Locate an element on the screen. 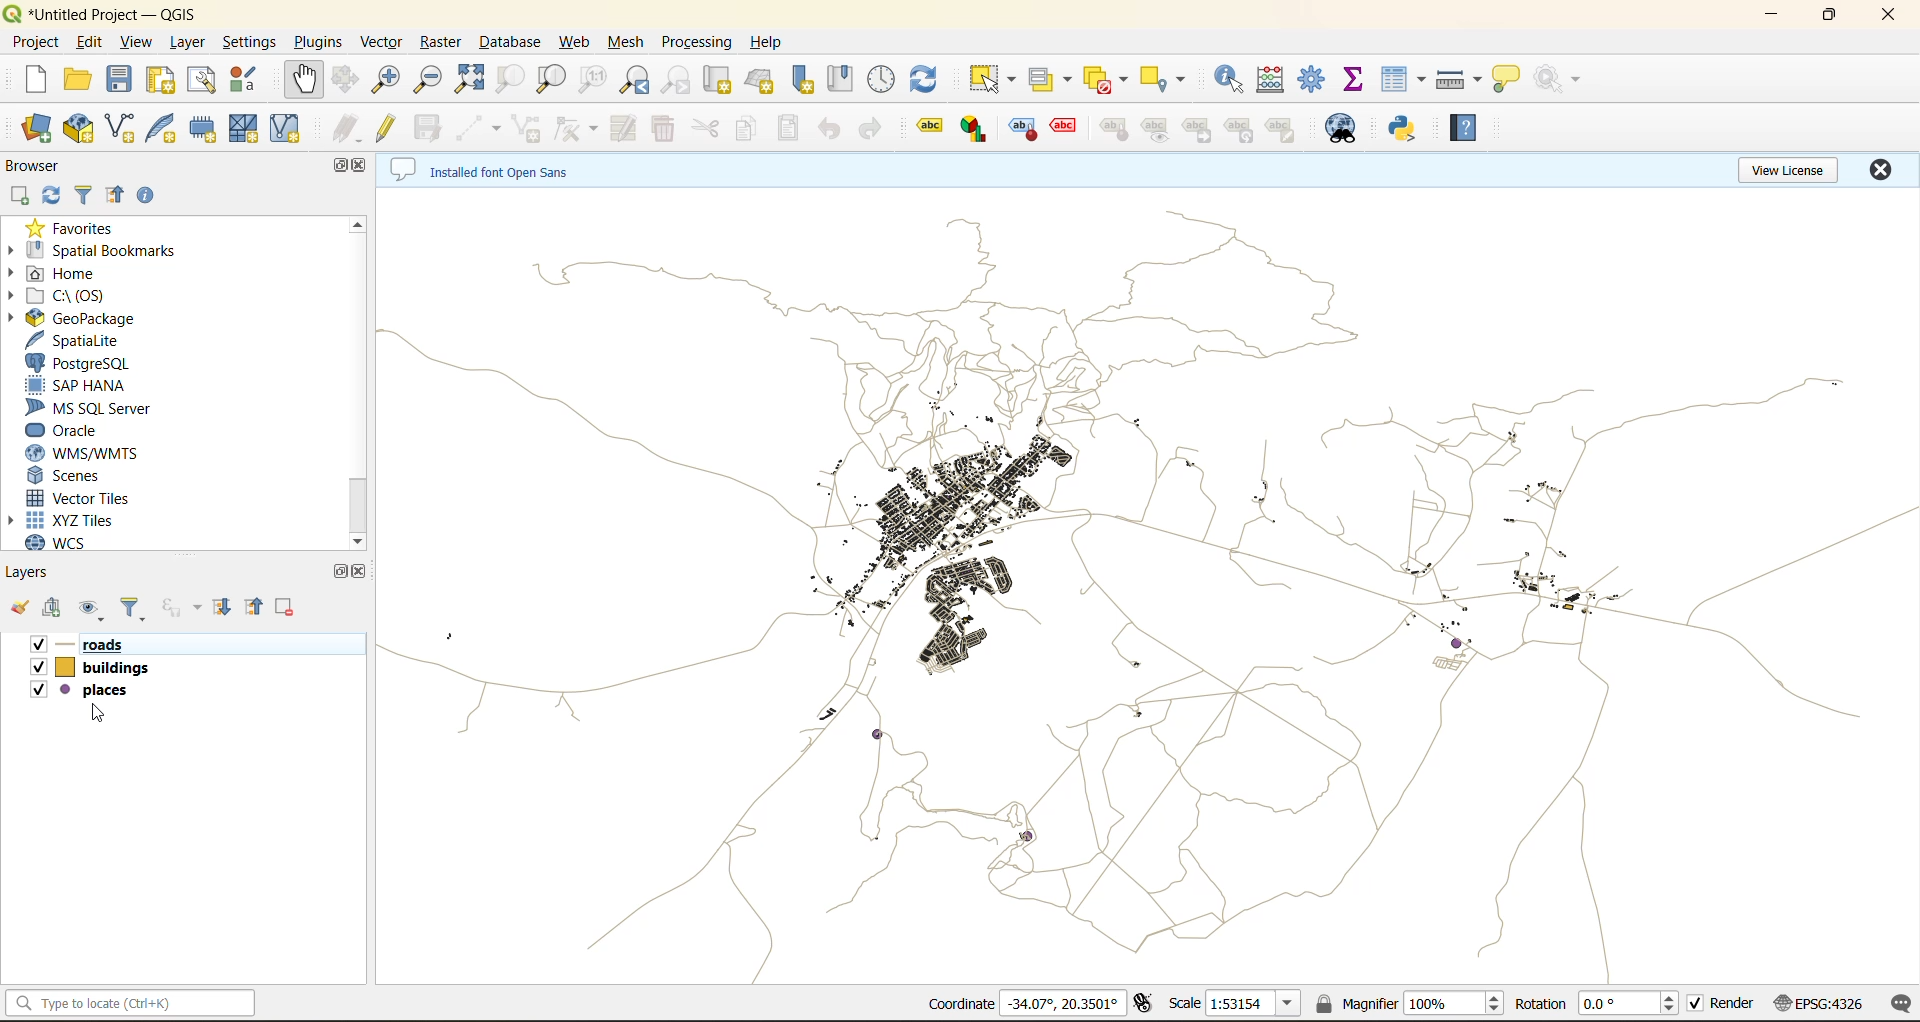 The image size is (1920, 1022). zoom full is located at coordinates (469, 82).